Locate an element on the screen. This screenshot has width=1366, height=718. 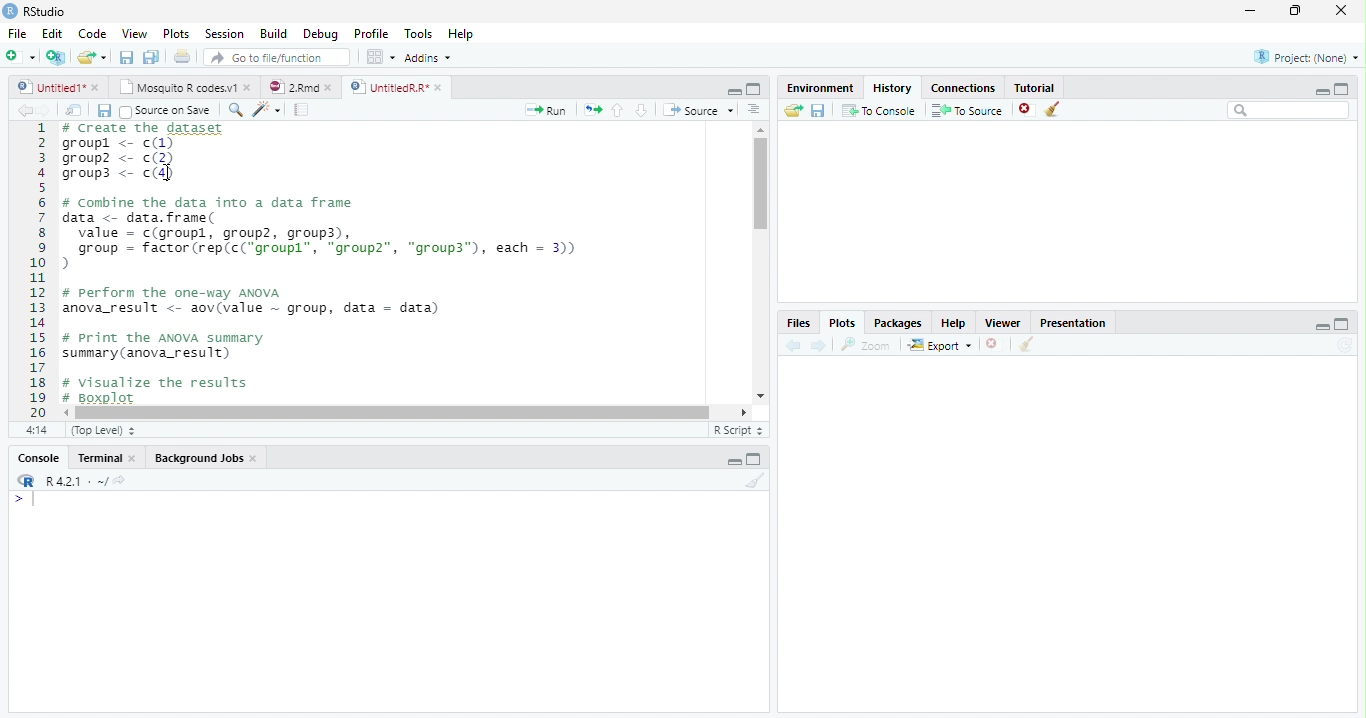
Environment is located at coordinates (820, 88).